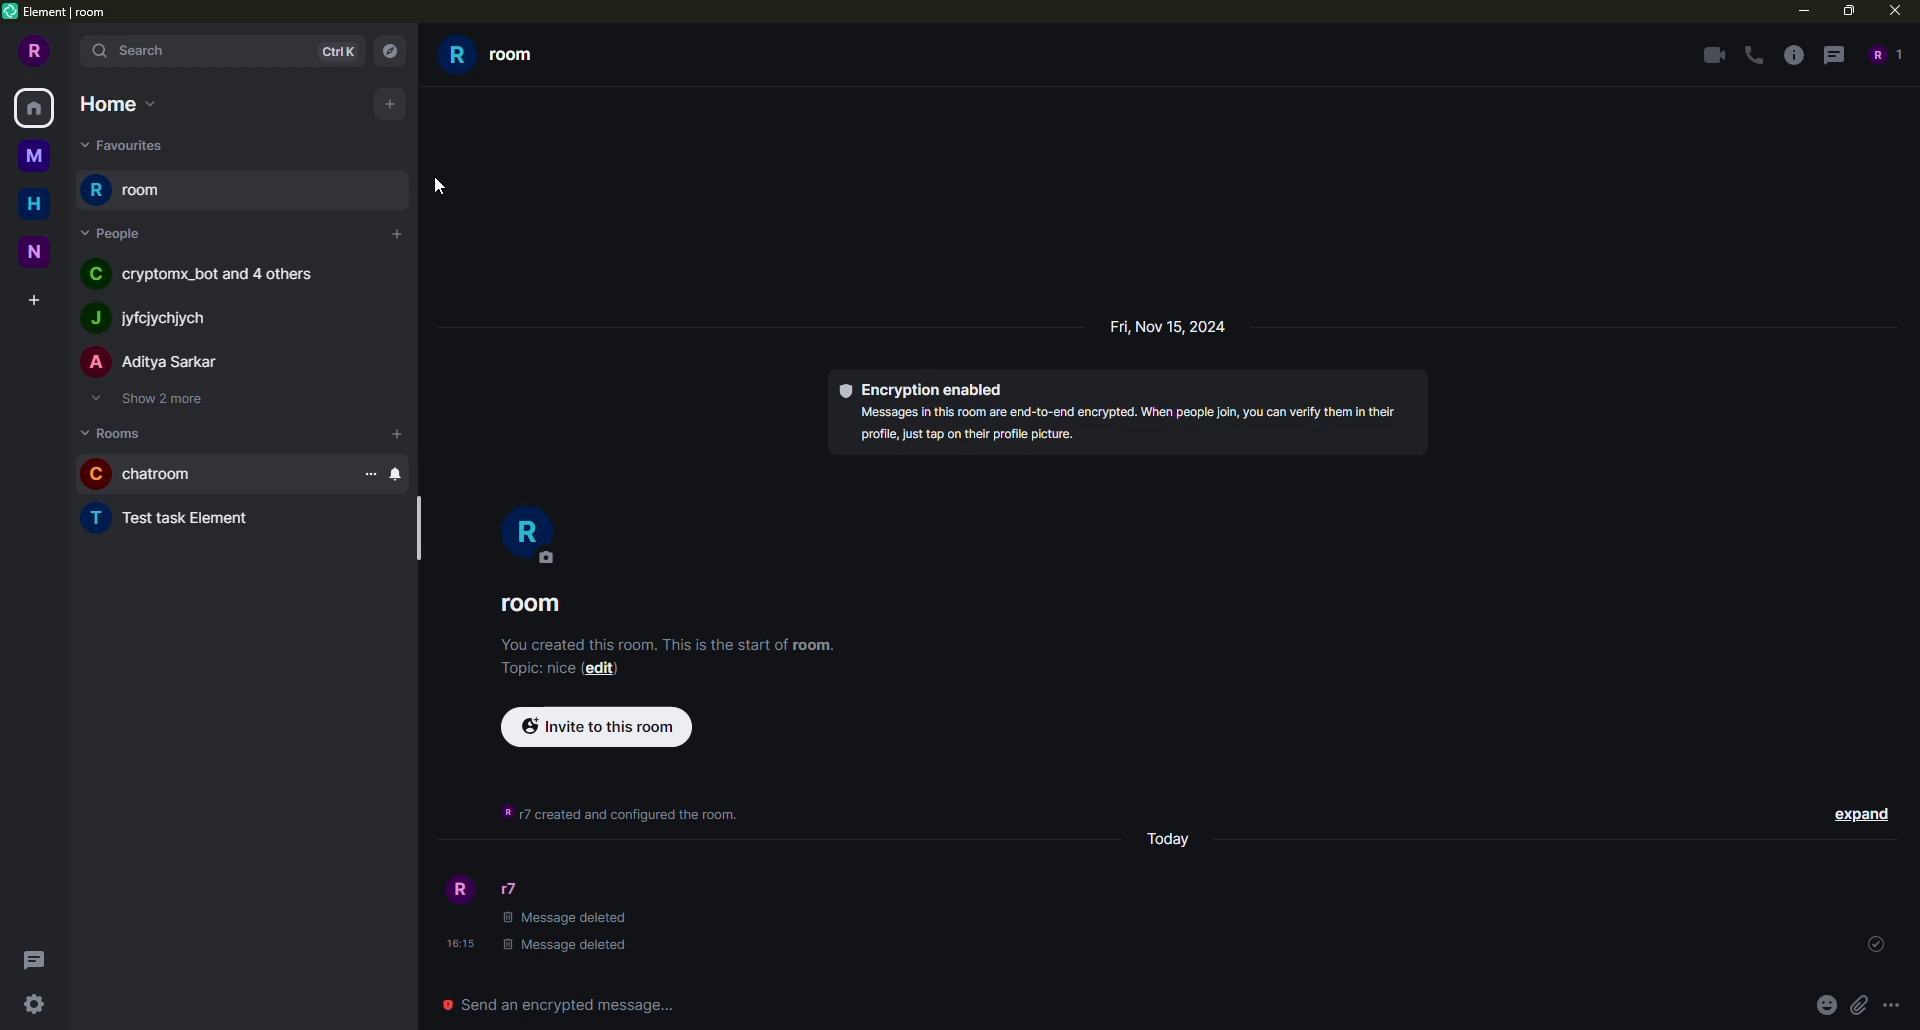 The width and height of the screenshot is (1920, 1030). Describe the element at coordinates (531, 671) in the screenshot. I see `topic` at that location.